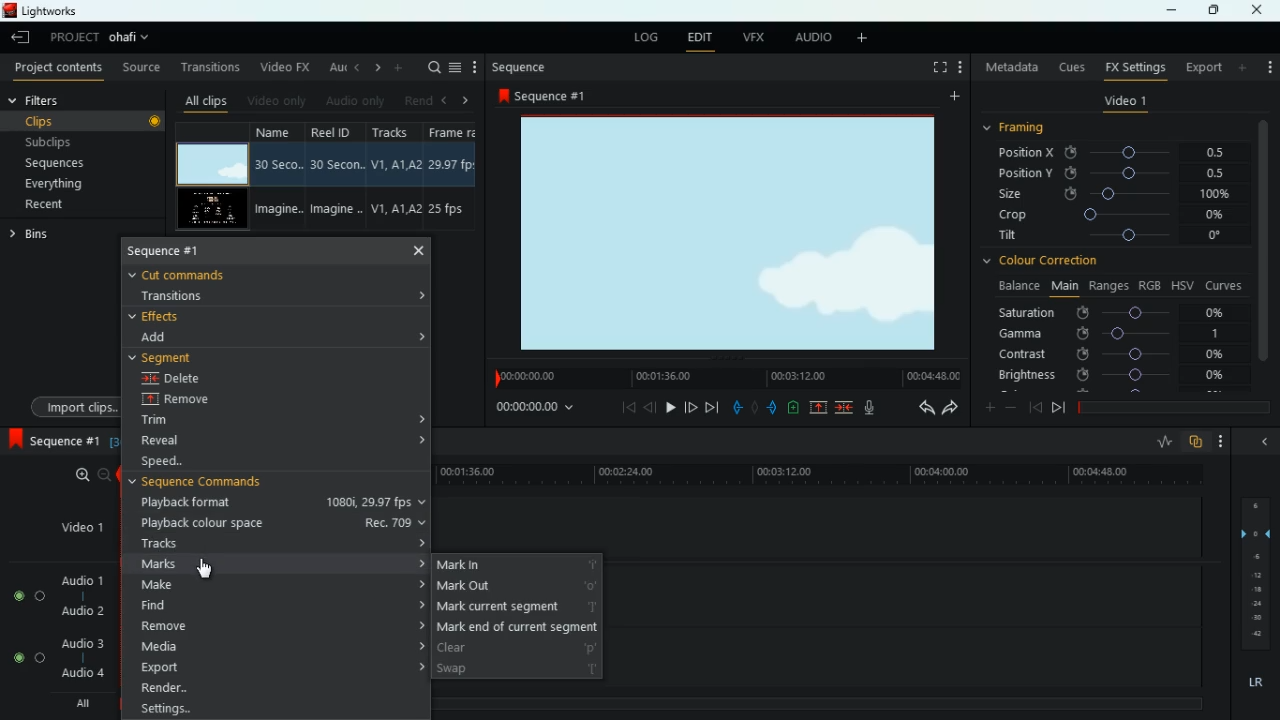  What do you see at coordinates (186, 462) in the screenshot?
I see `speed` at bounding box center [186, 462].